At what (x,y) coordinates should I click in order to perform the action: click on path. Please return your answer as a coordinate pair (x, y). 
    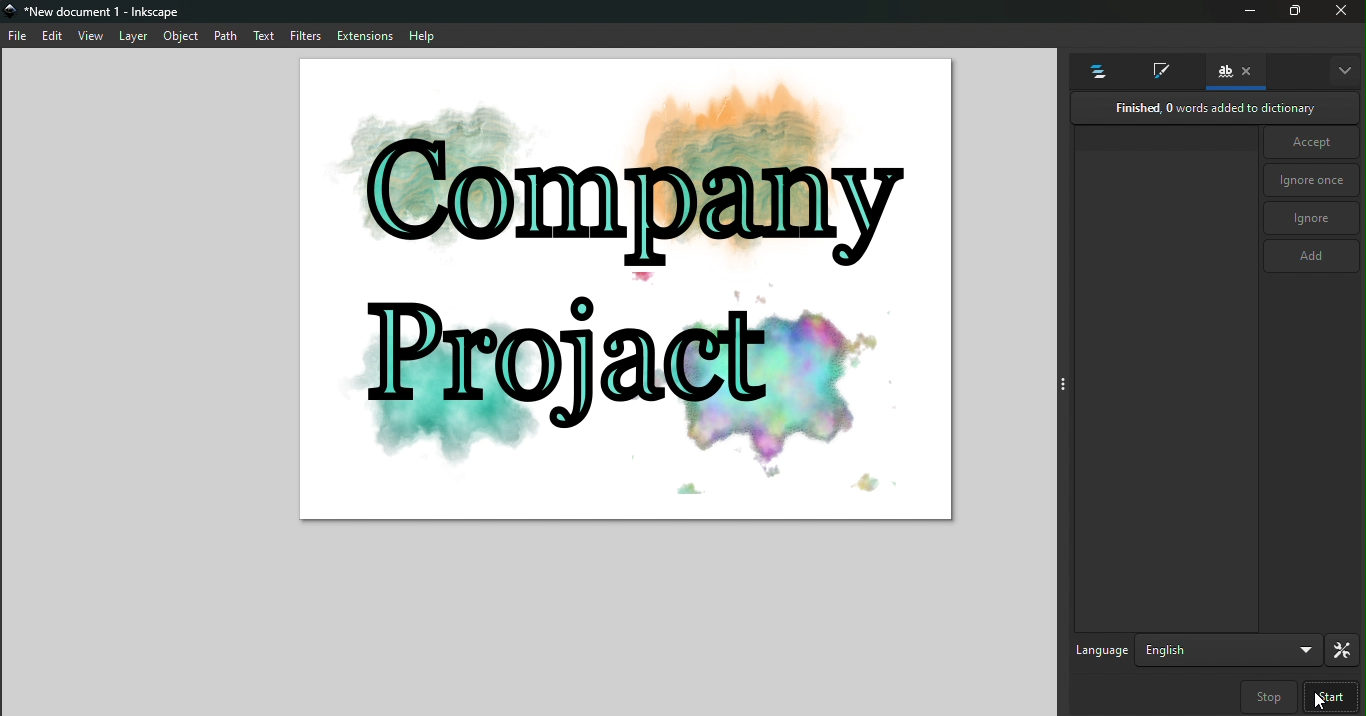
    Looking at the image, I should click on (225, 35).